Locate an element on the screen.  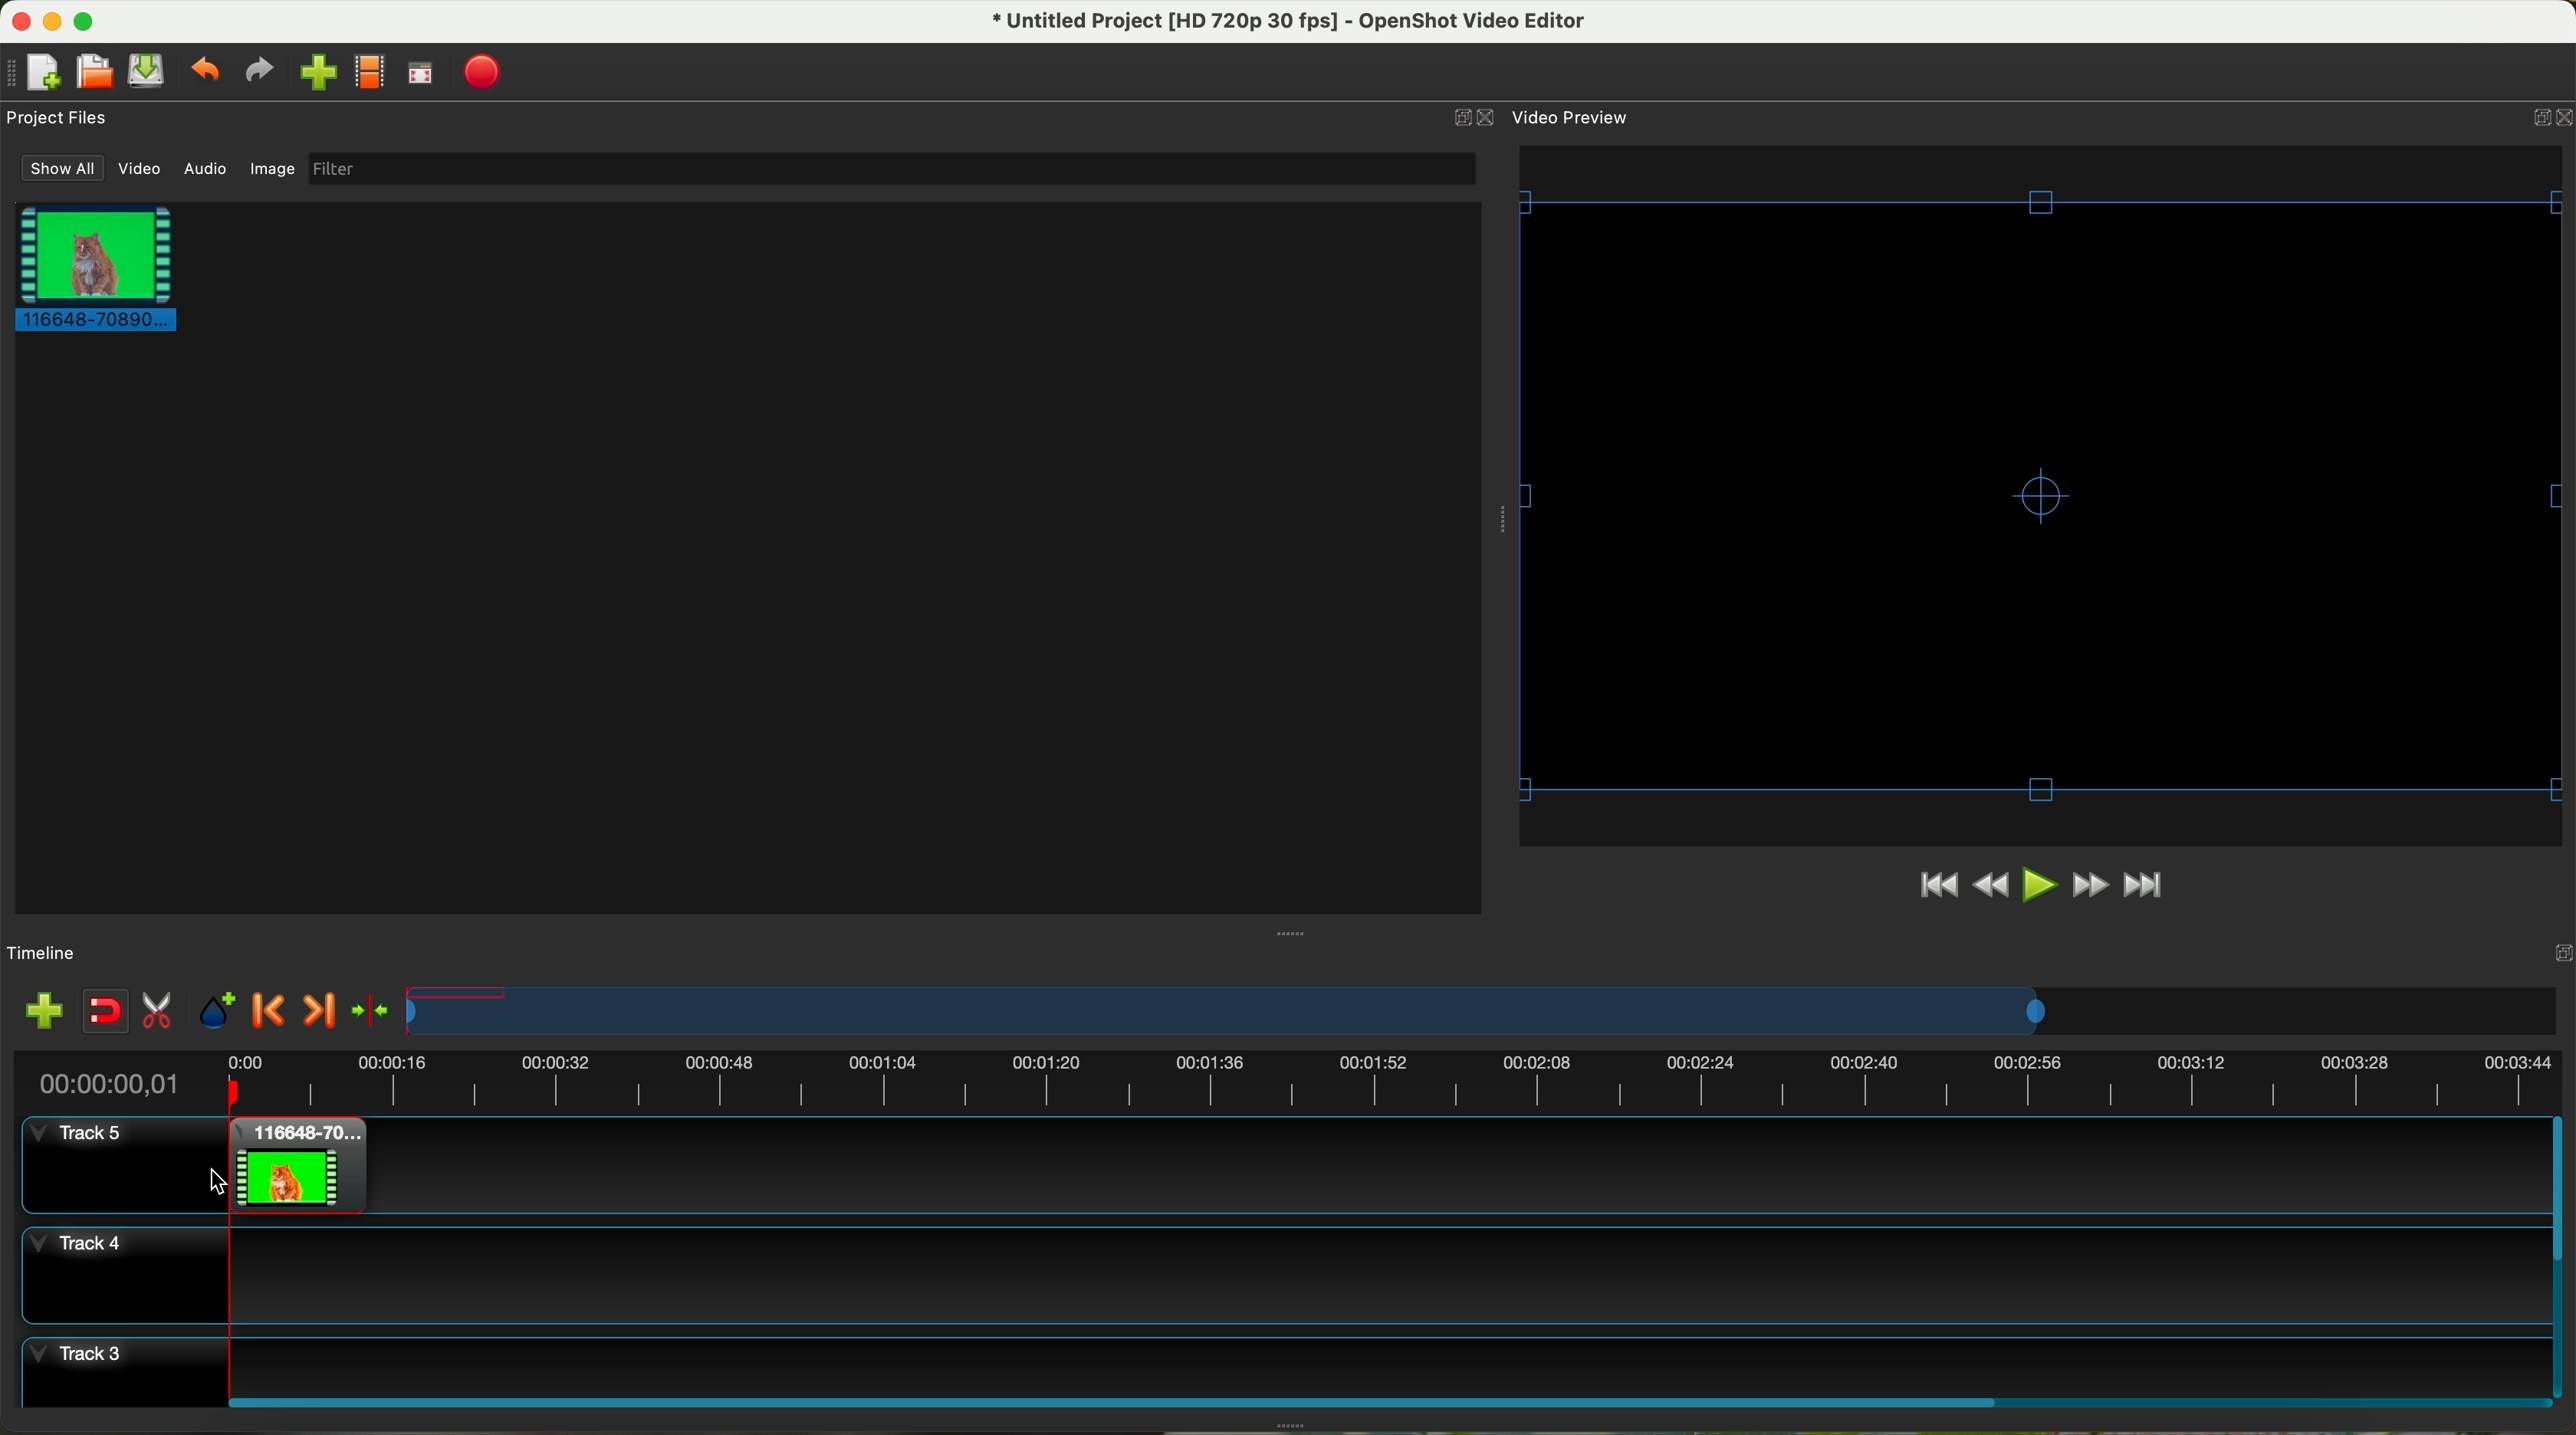
fast foward is located at coordinates (2090, 885).